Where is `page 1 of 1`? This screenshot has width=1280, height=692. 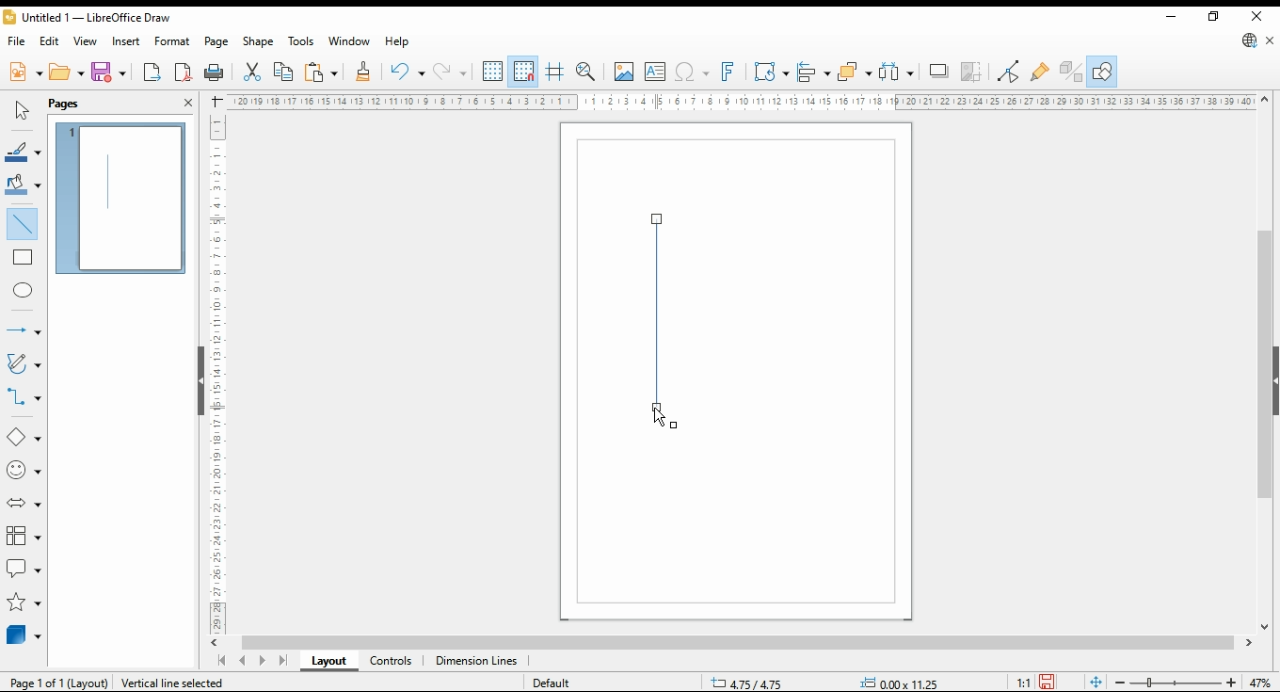
page 1 of 1 is located at coordinates (55, 683).